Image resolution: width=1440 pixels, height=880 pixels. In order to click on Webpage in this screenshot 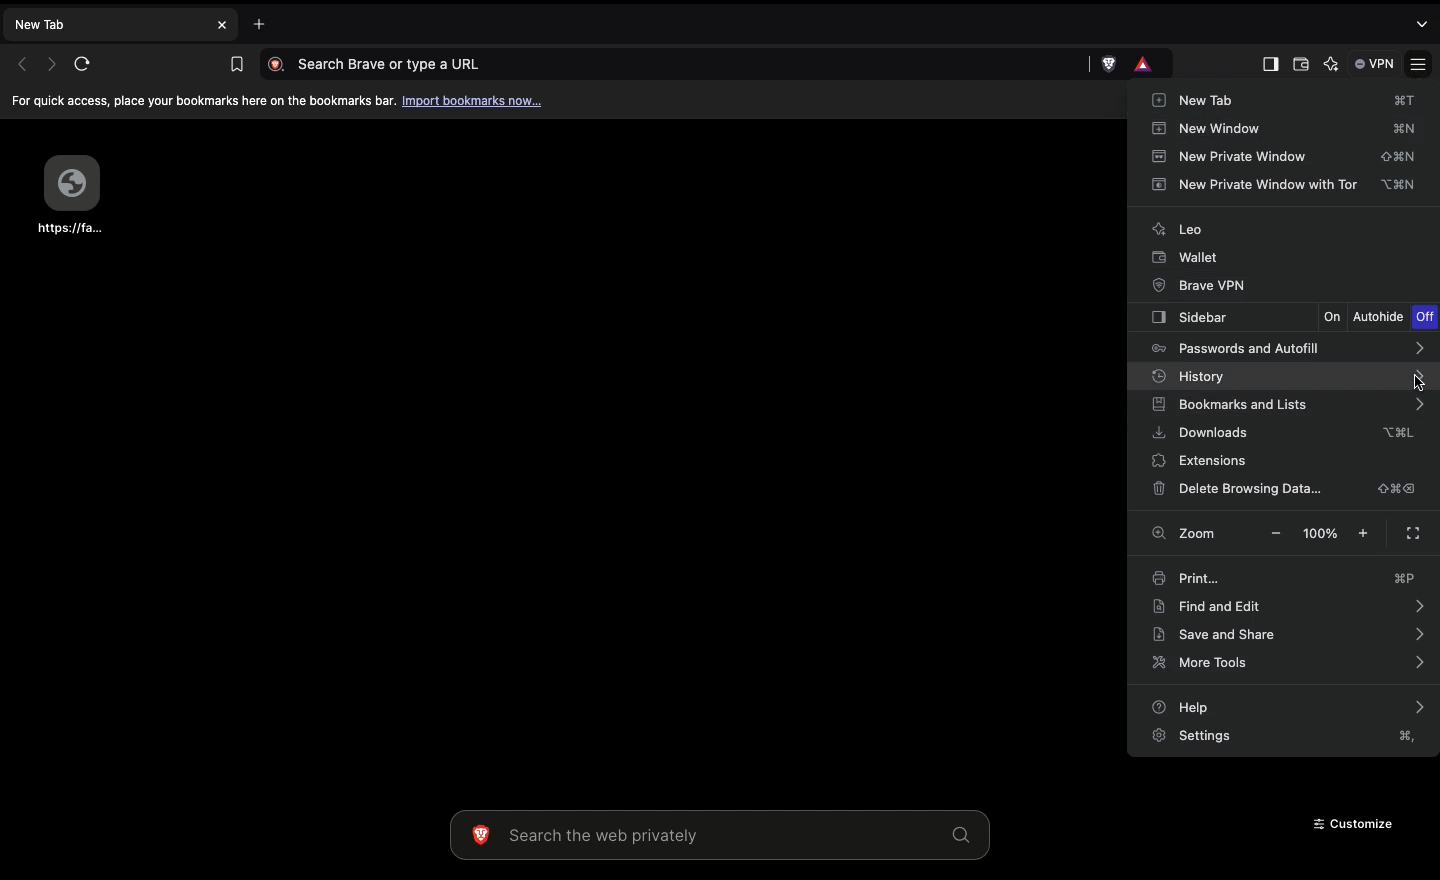, I will do `click(69, 193)`.